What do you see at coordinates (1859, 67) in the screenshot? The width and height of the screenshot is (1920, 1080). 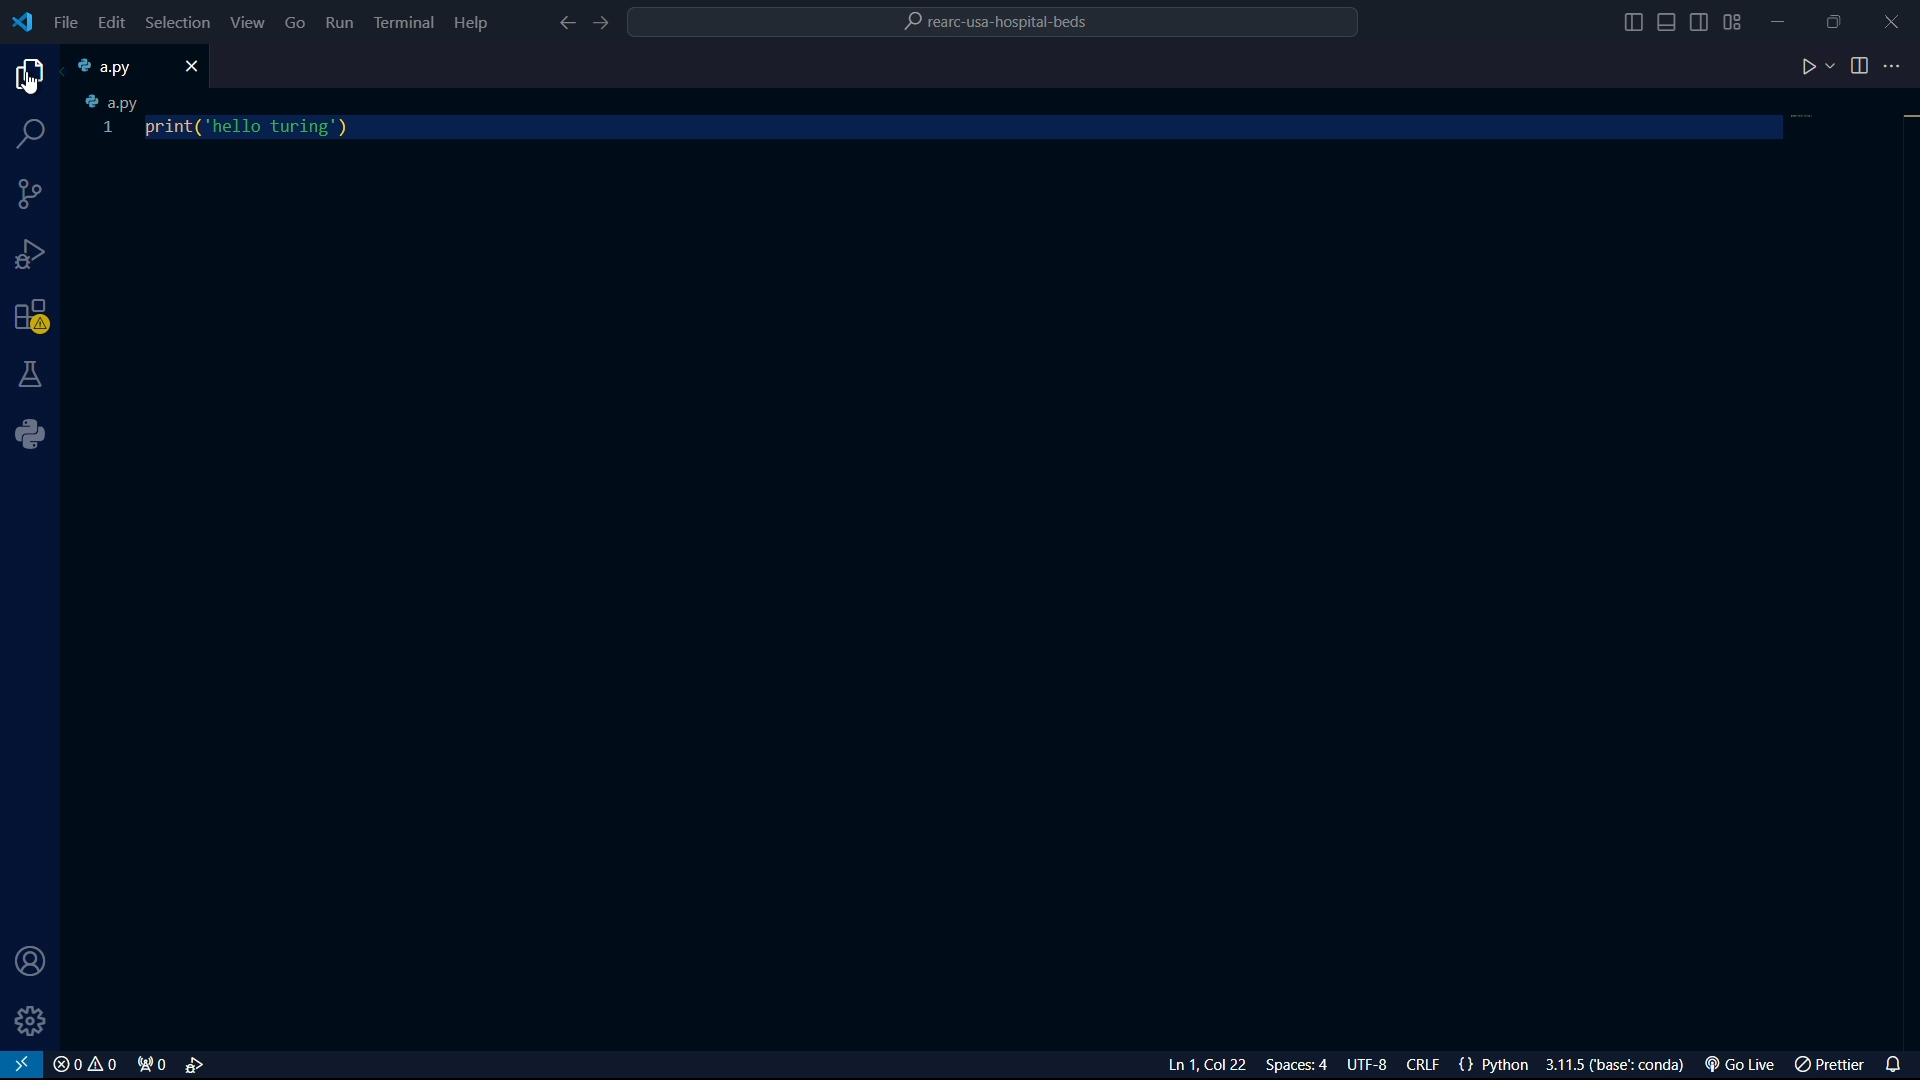 I see `split editor right` at bounding box center [1859, 67].